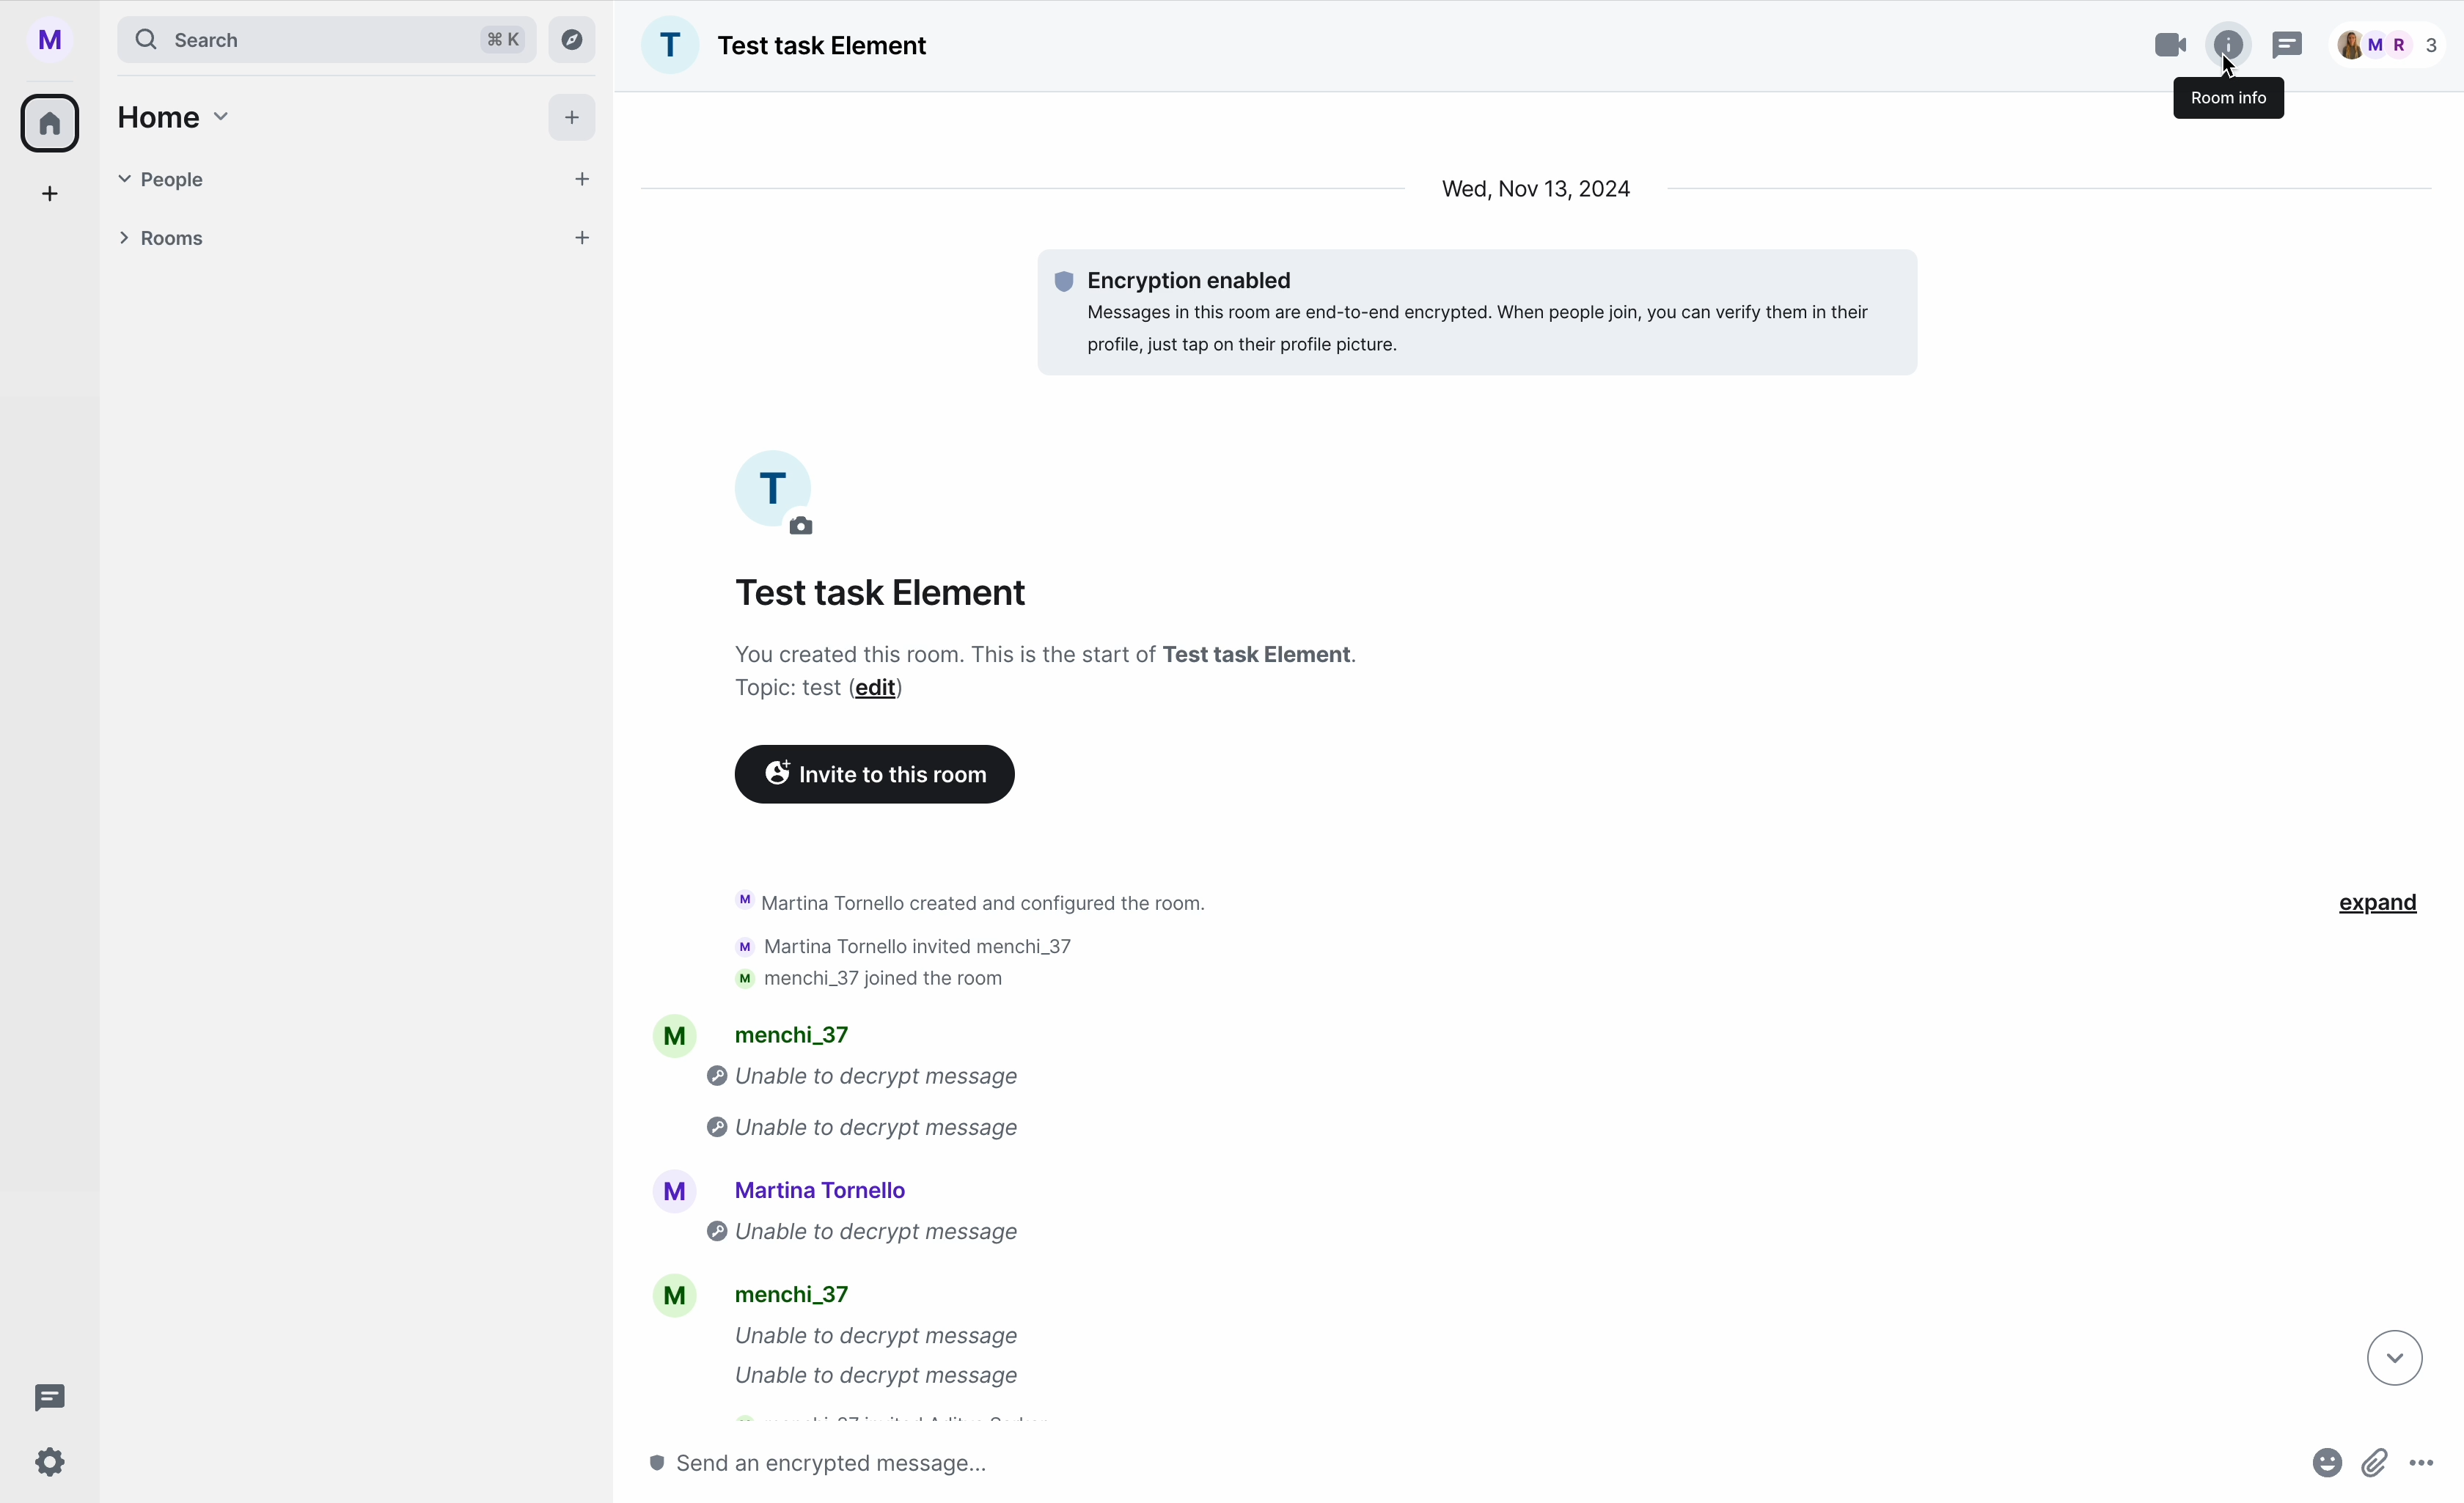  I want to click on more options, so click(2422, 1464).